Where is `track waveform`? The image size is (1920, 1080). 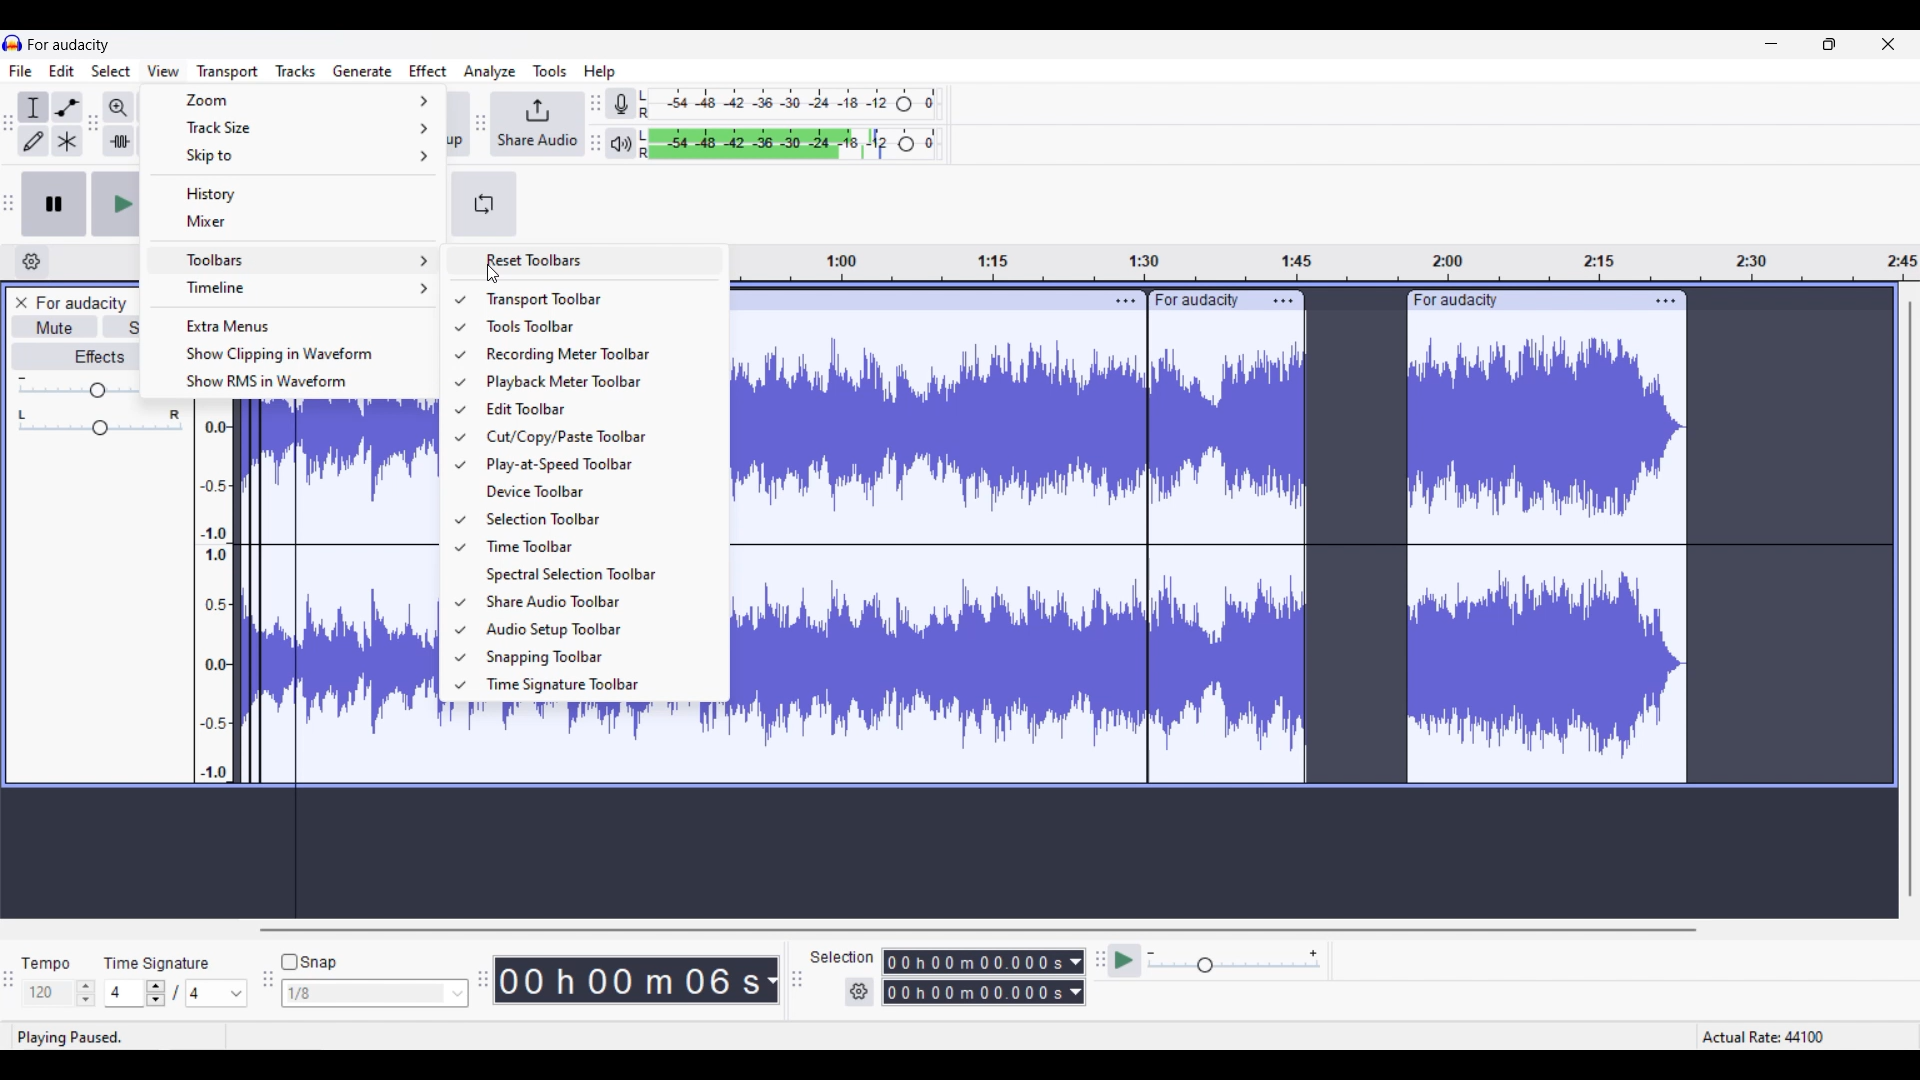
track waveform is located at coordinates (336, 591).